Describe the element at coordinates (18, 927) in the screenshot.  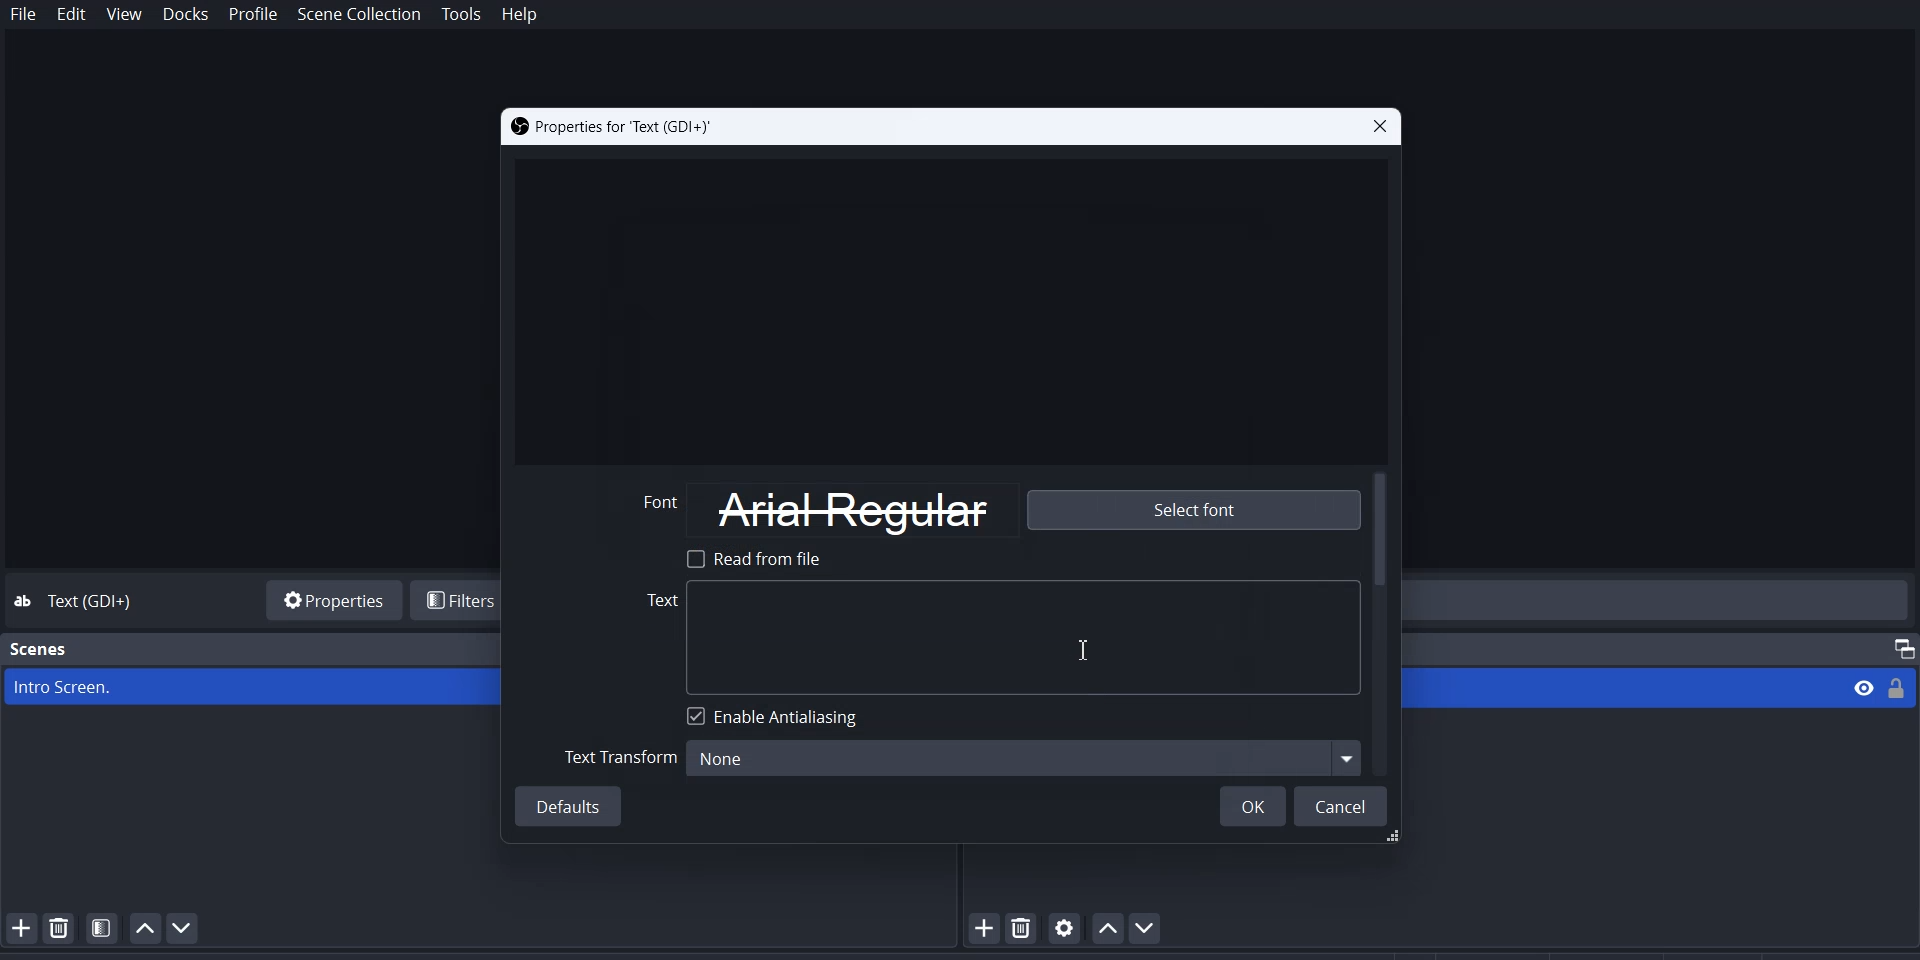
I see `Add Scene` at that location.